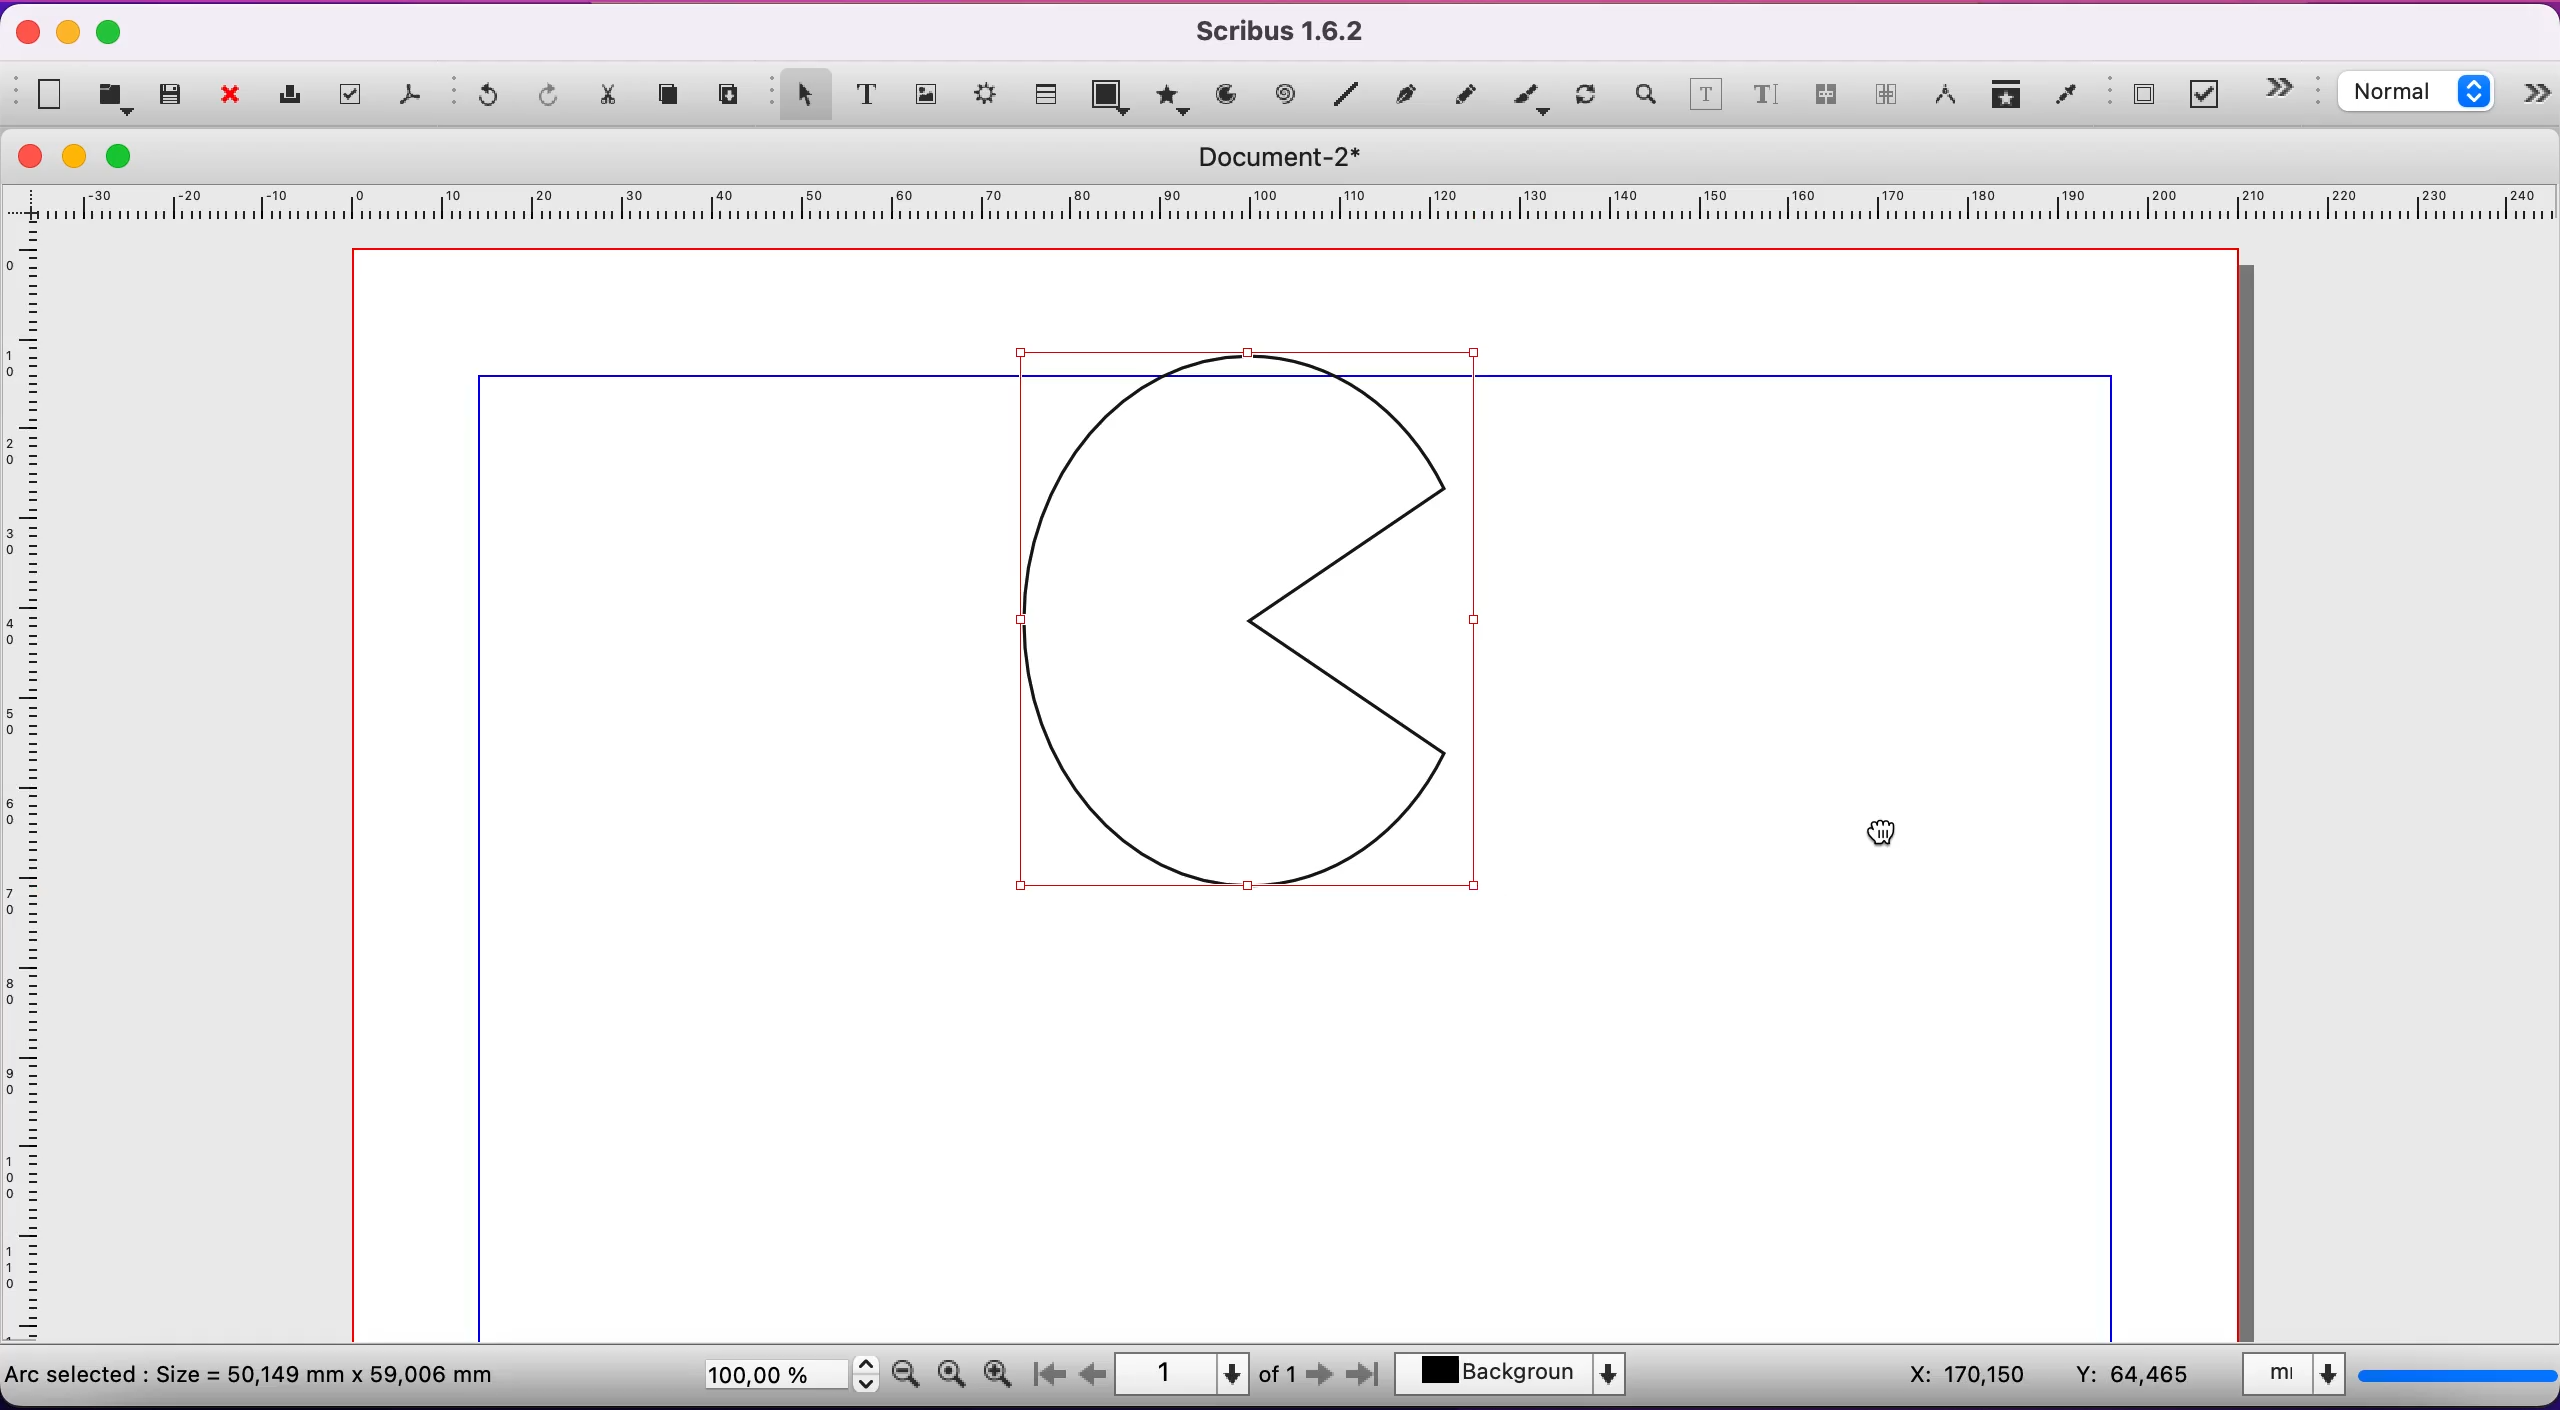  I want to click on hide/show panel, so click(2290, 88).